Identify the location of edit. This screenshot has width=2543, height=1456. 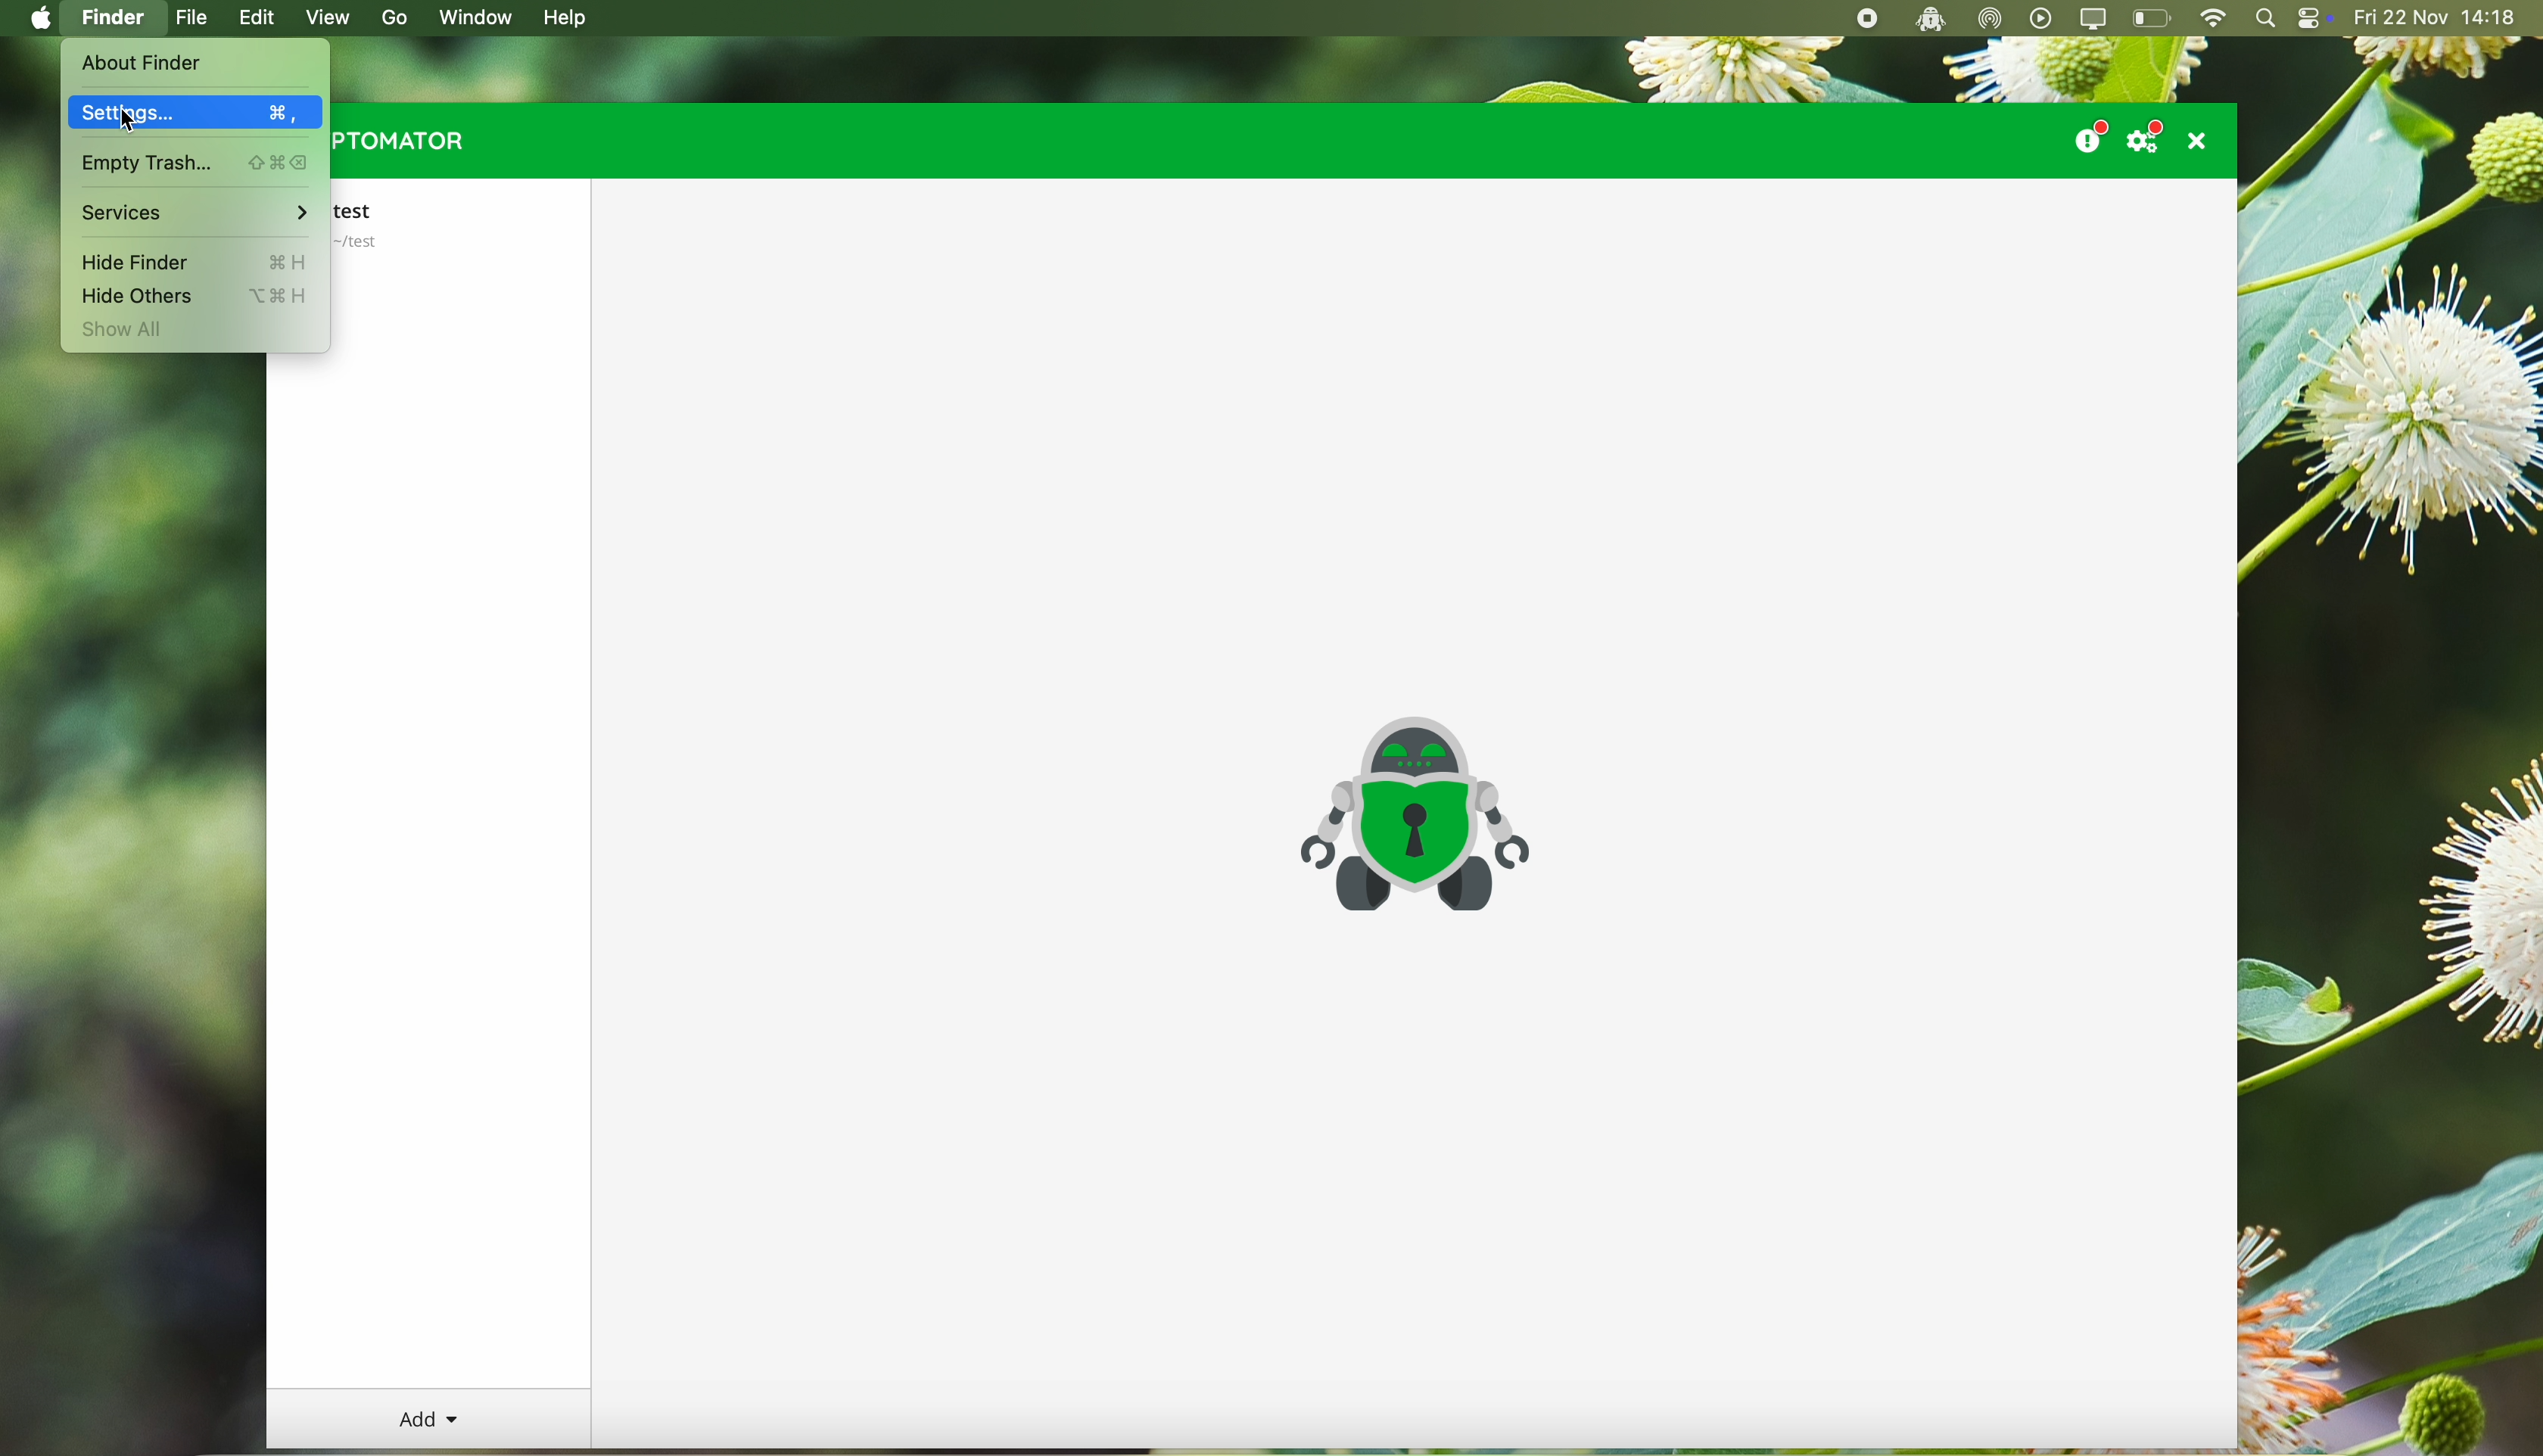
(262, 19).